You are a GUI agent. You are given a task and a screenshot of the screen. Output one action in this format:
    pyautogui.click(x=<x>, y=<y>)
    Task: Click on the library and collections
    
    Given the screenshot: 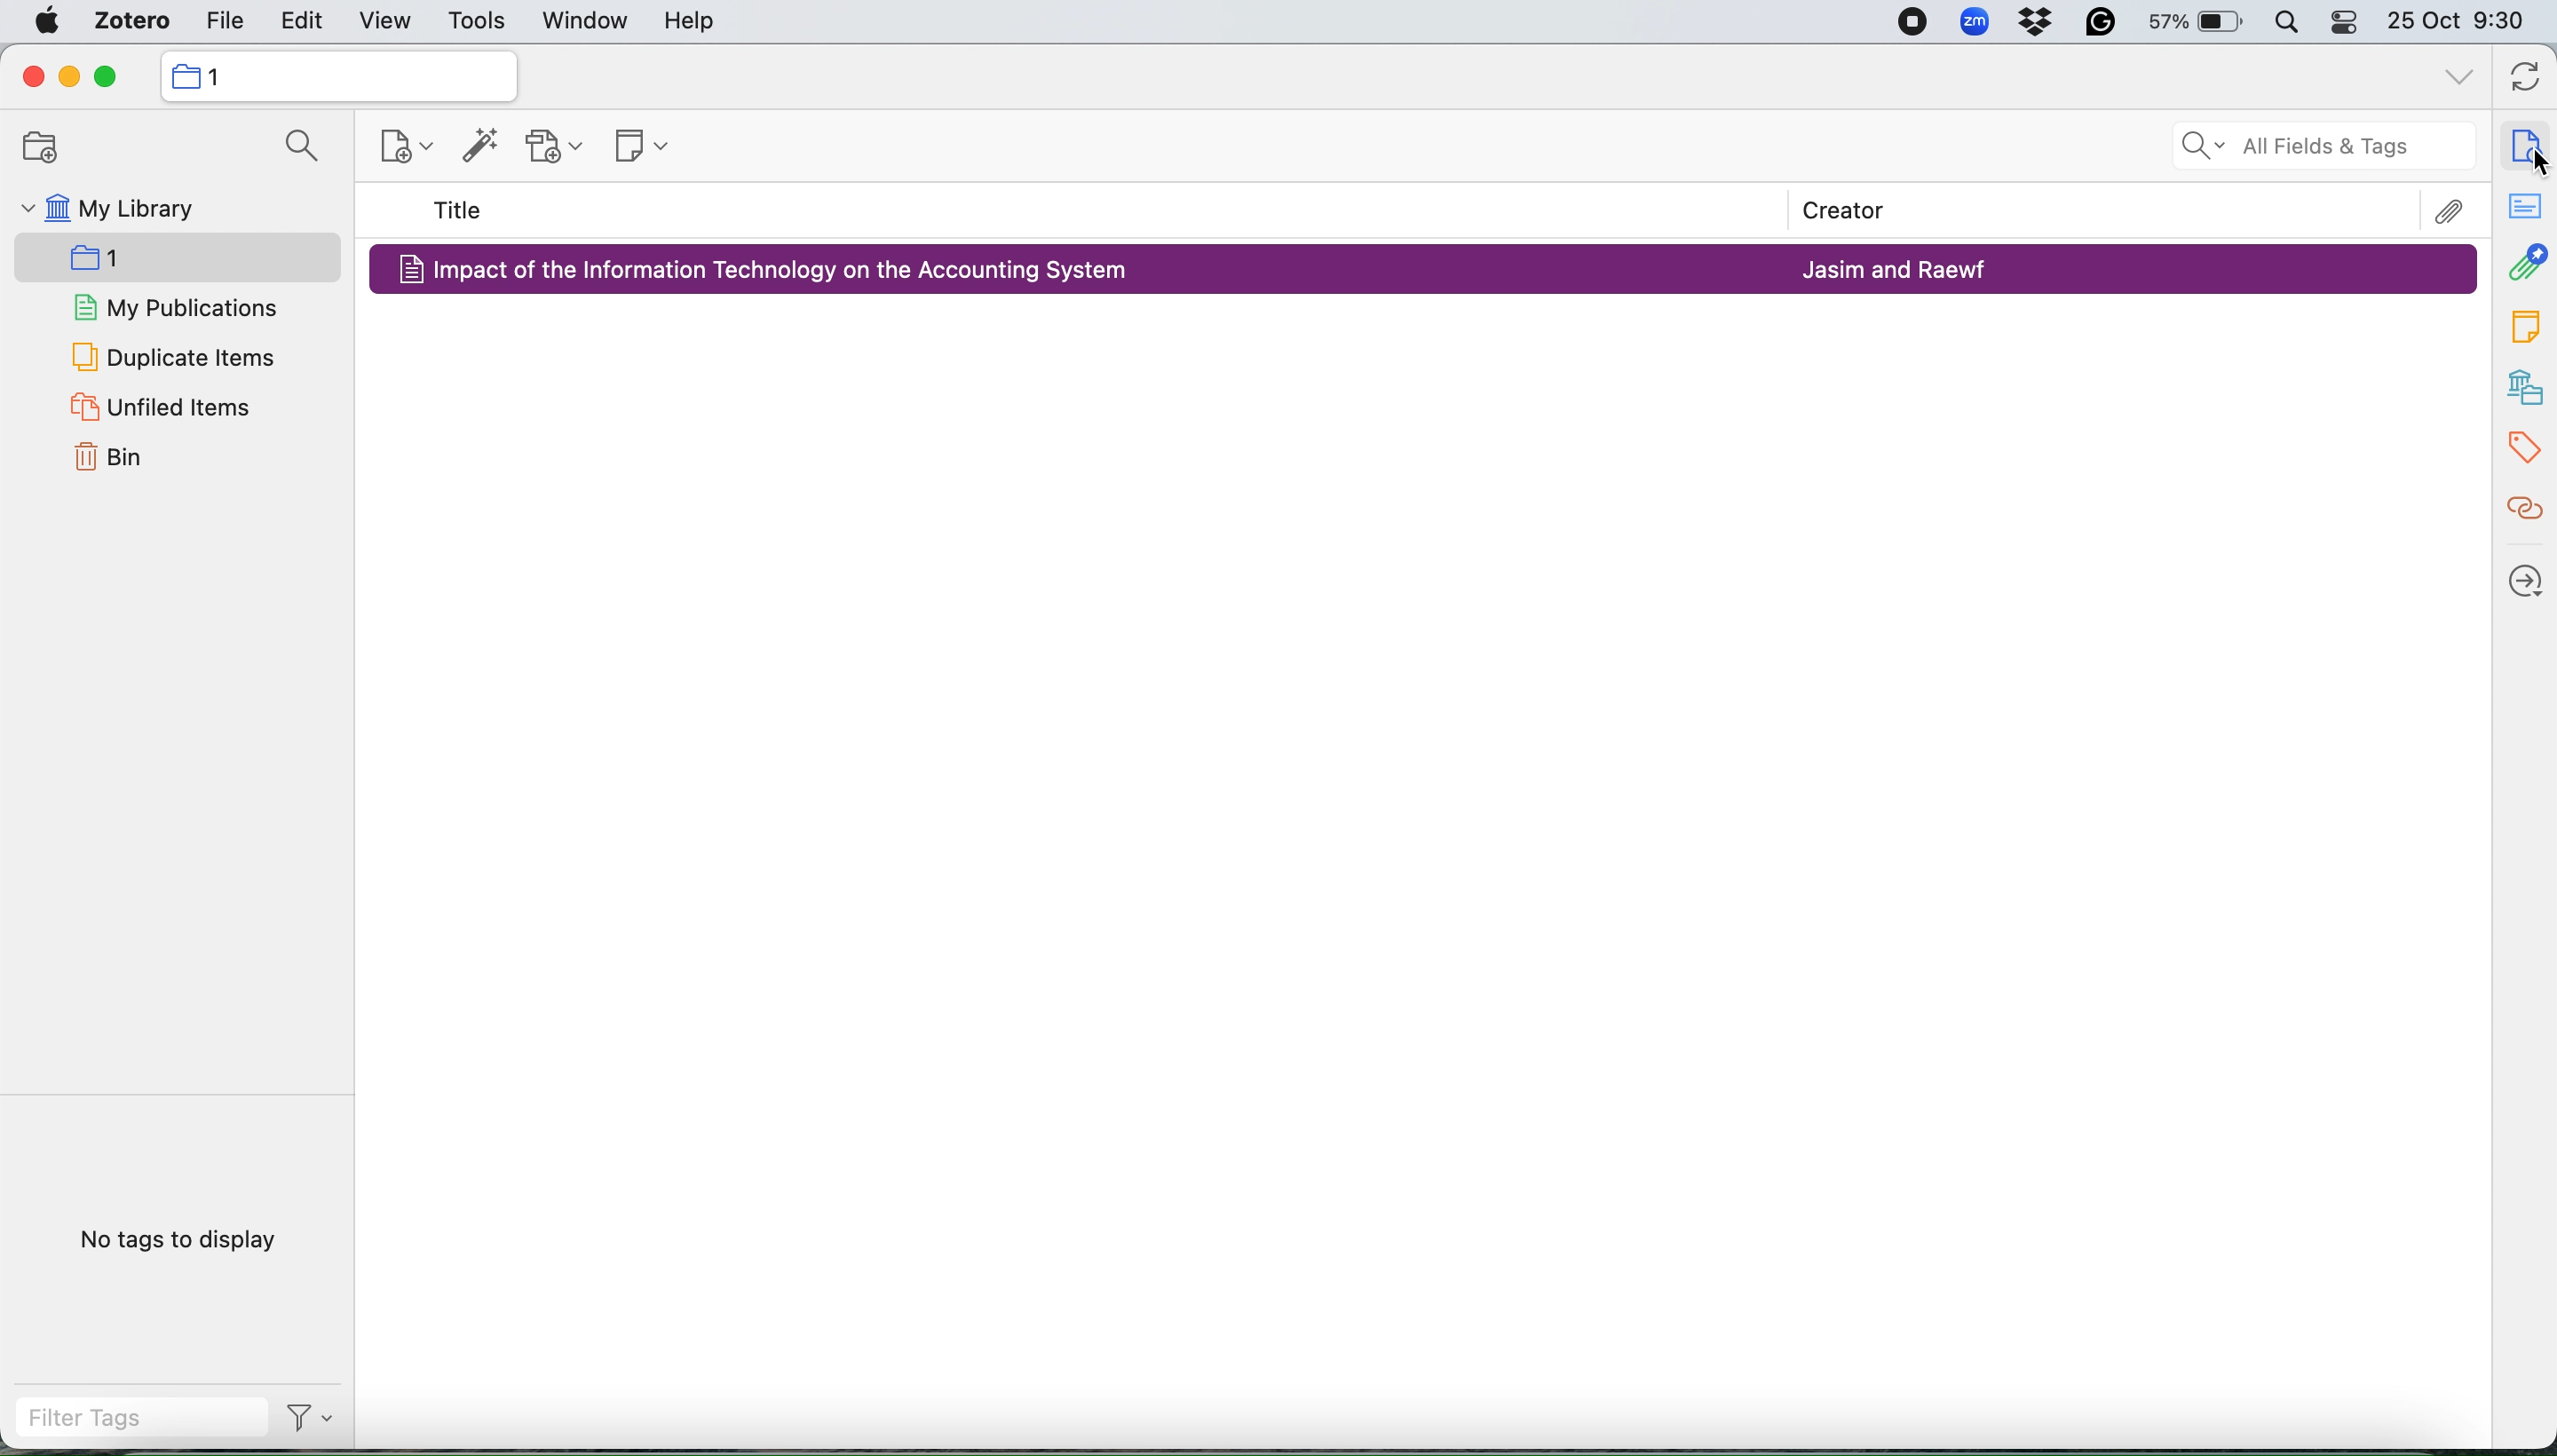 What is the action you would take?
    pyautogui.click(x=2523, y=385)
    